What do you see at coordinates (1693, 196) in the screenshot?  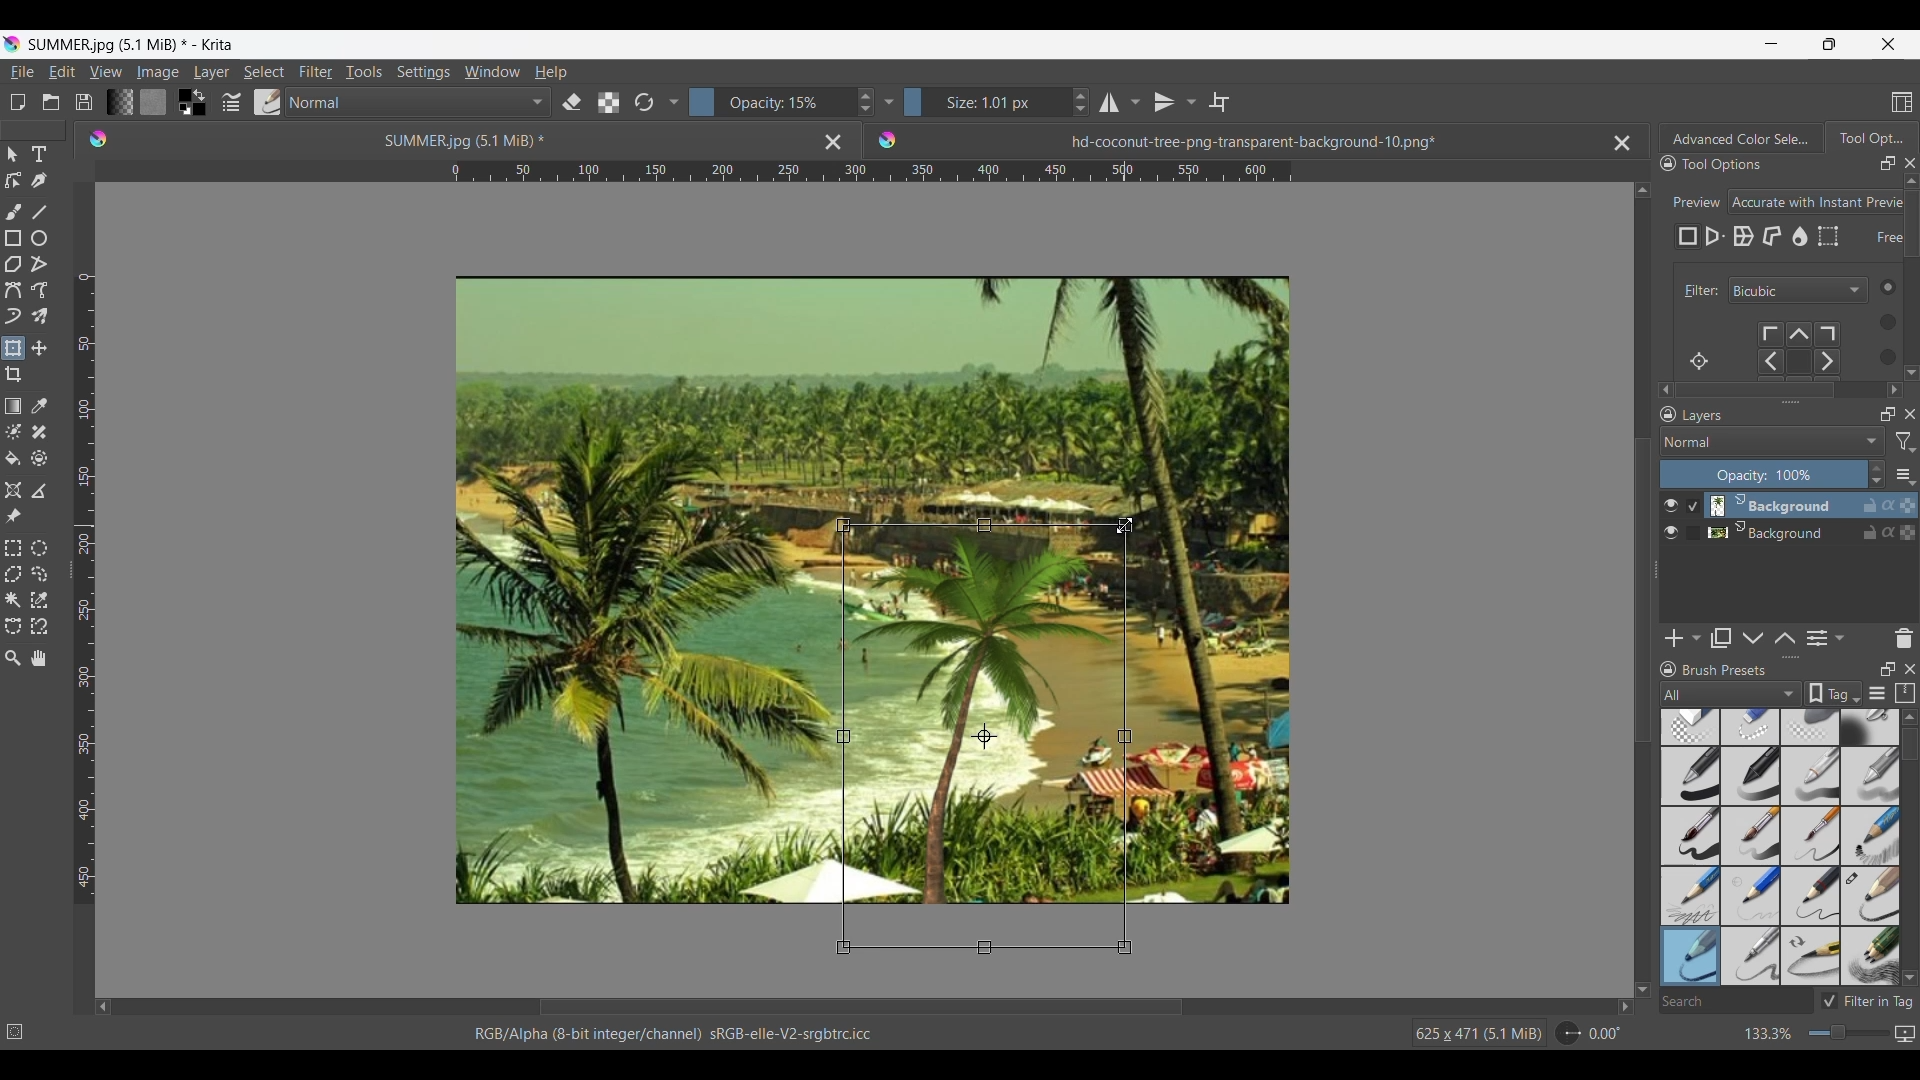 I see `Preview` at bounding box center [1693, 196].